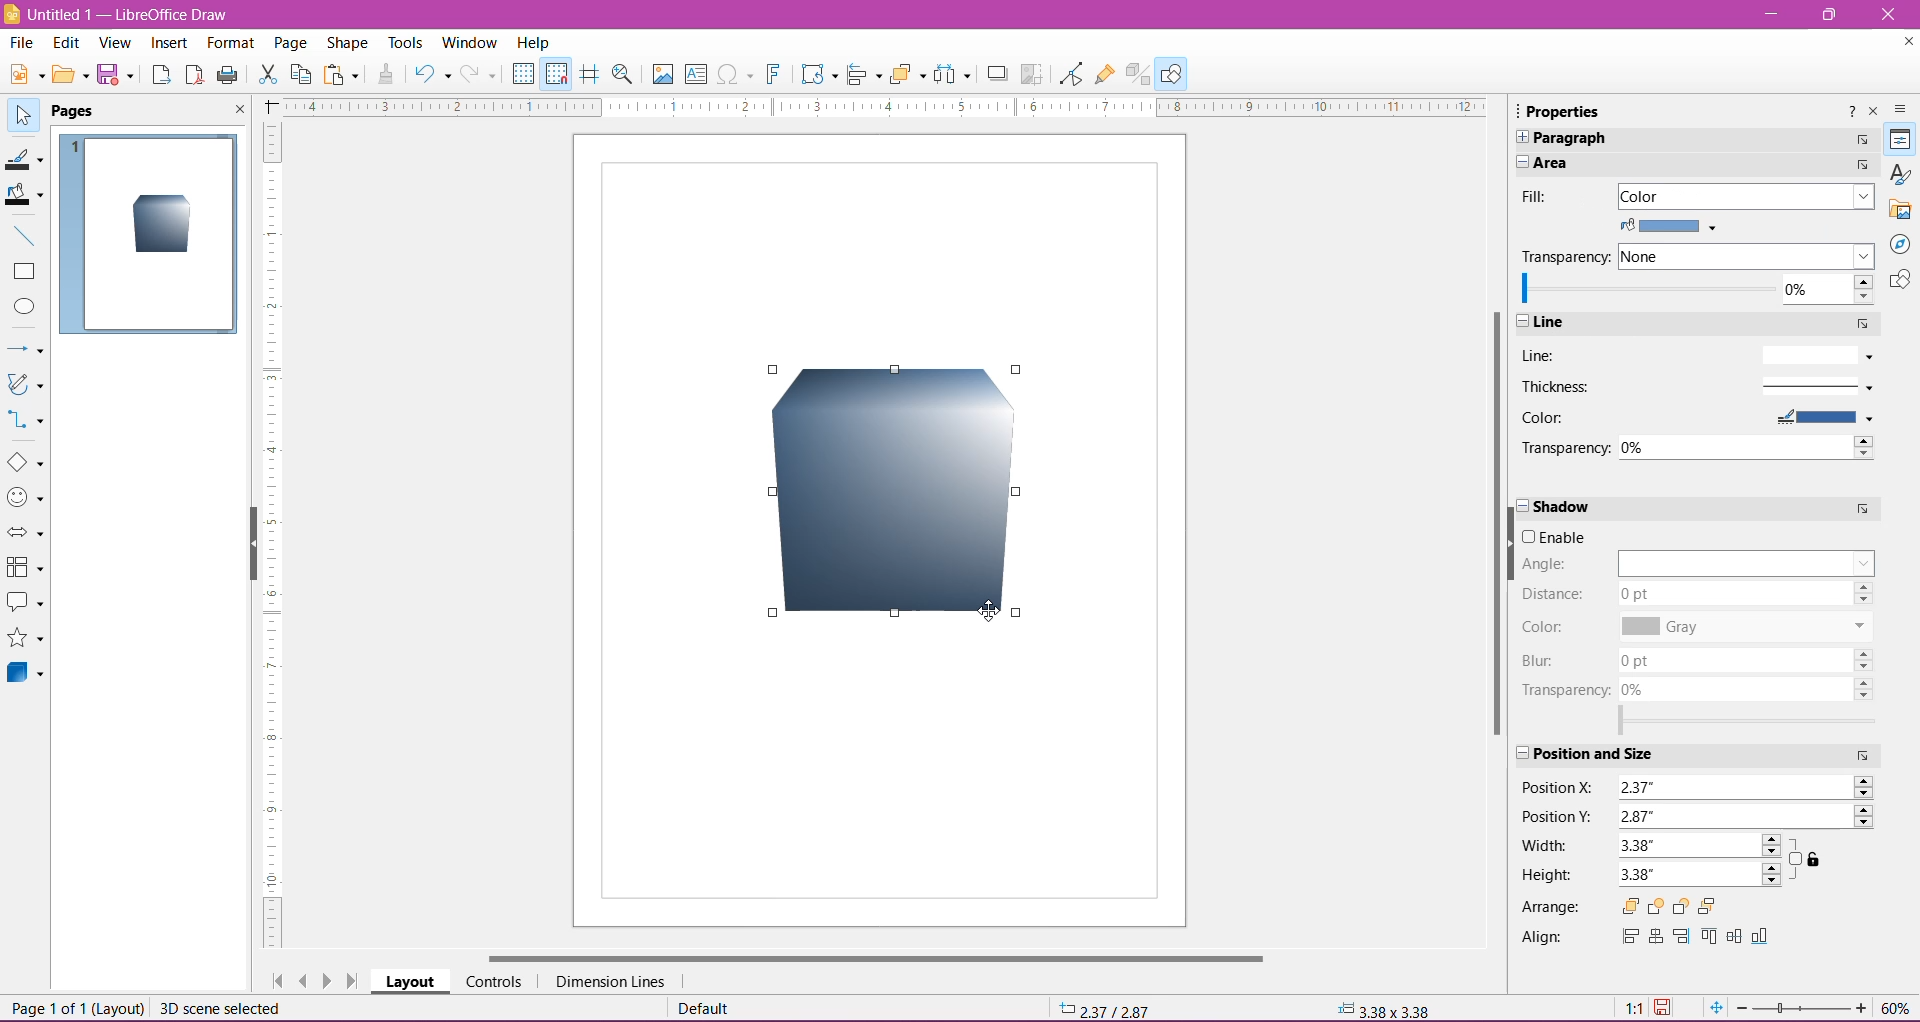 The width and height of the screenshot is (1920, 1022). Describe the element at coordinates (872, 958) in the screenshot. I see `Horizontal Scroll Bar` at that location.